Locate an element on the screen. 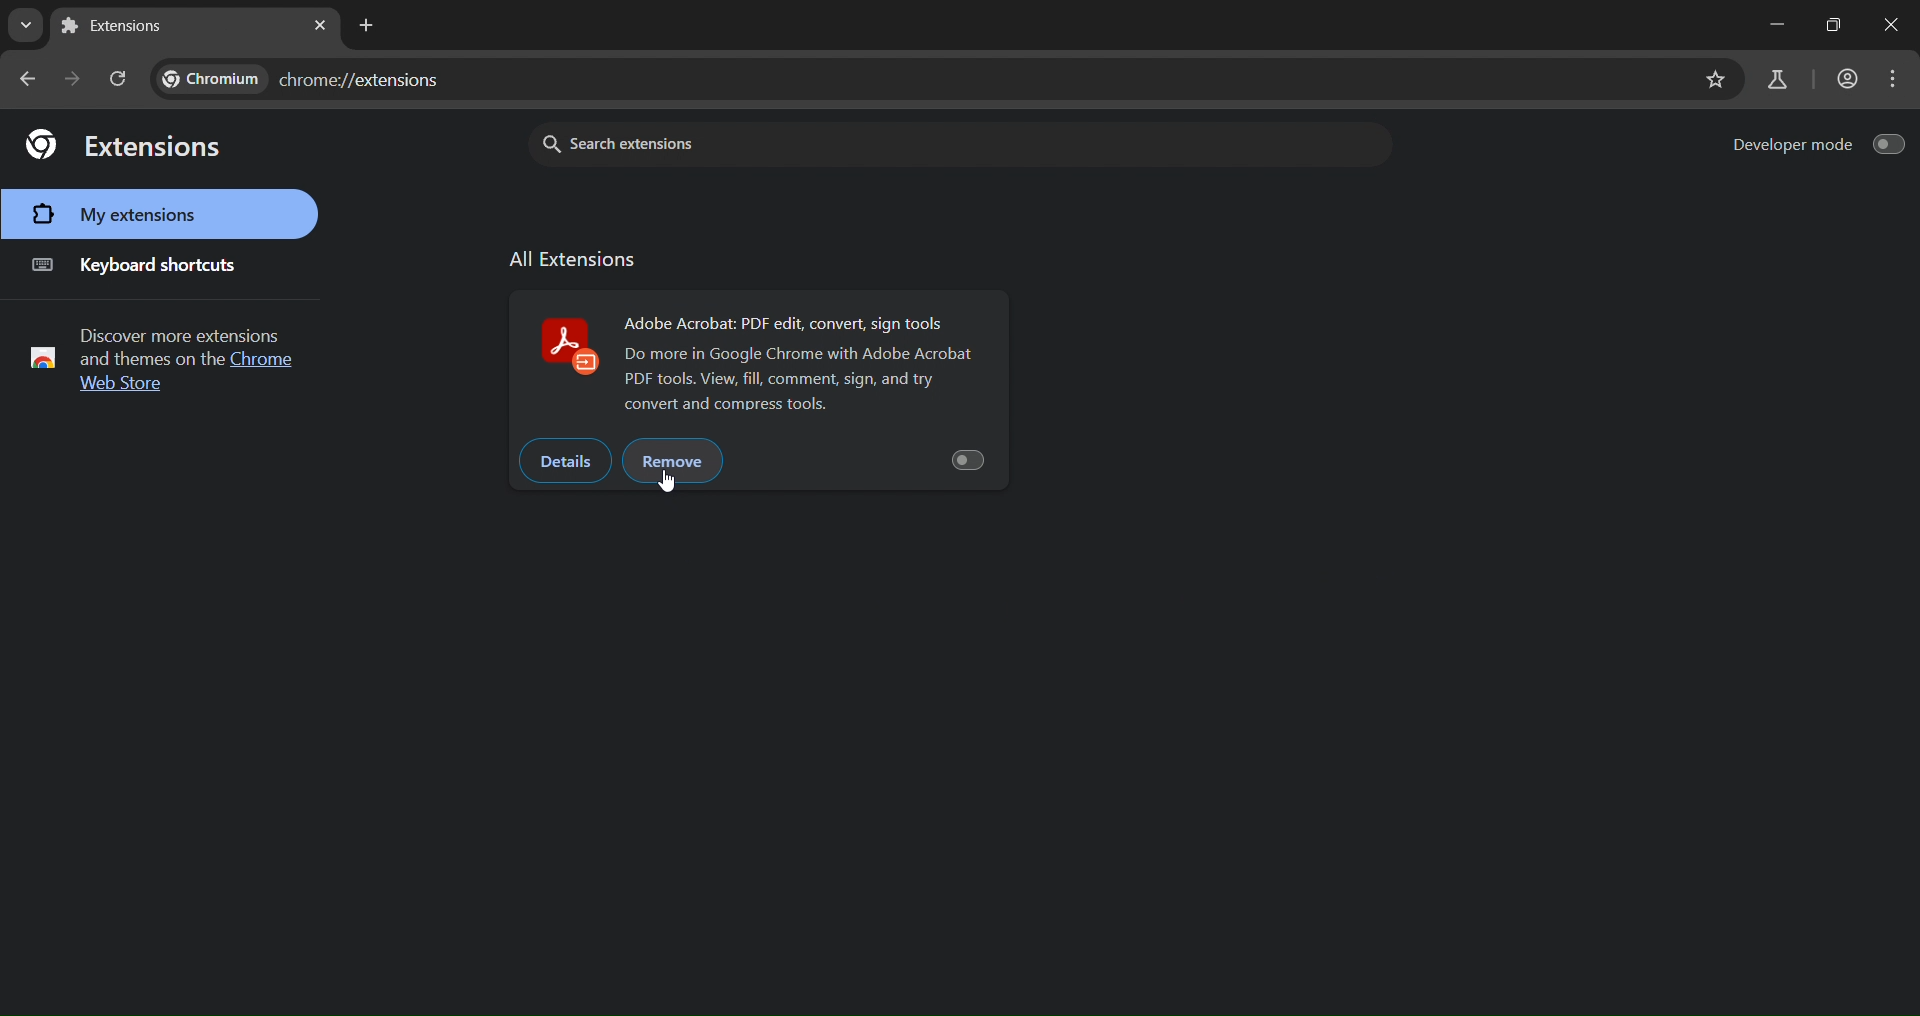  remove is located at coordinates (672, 459).